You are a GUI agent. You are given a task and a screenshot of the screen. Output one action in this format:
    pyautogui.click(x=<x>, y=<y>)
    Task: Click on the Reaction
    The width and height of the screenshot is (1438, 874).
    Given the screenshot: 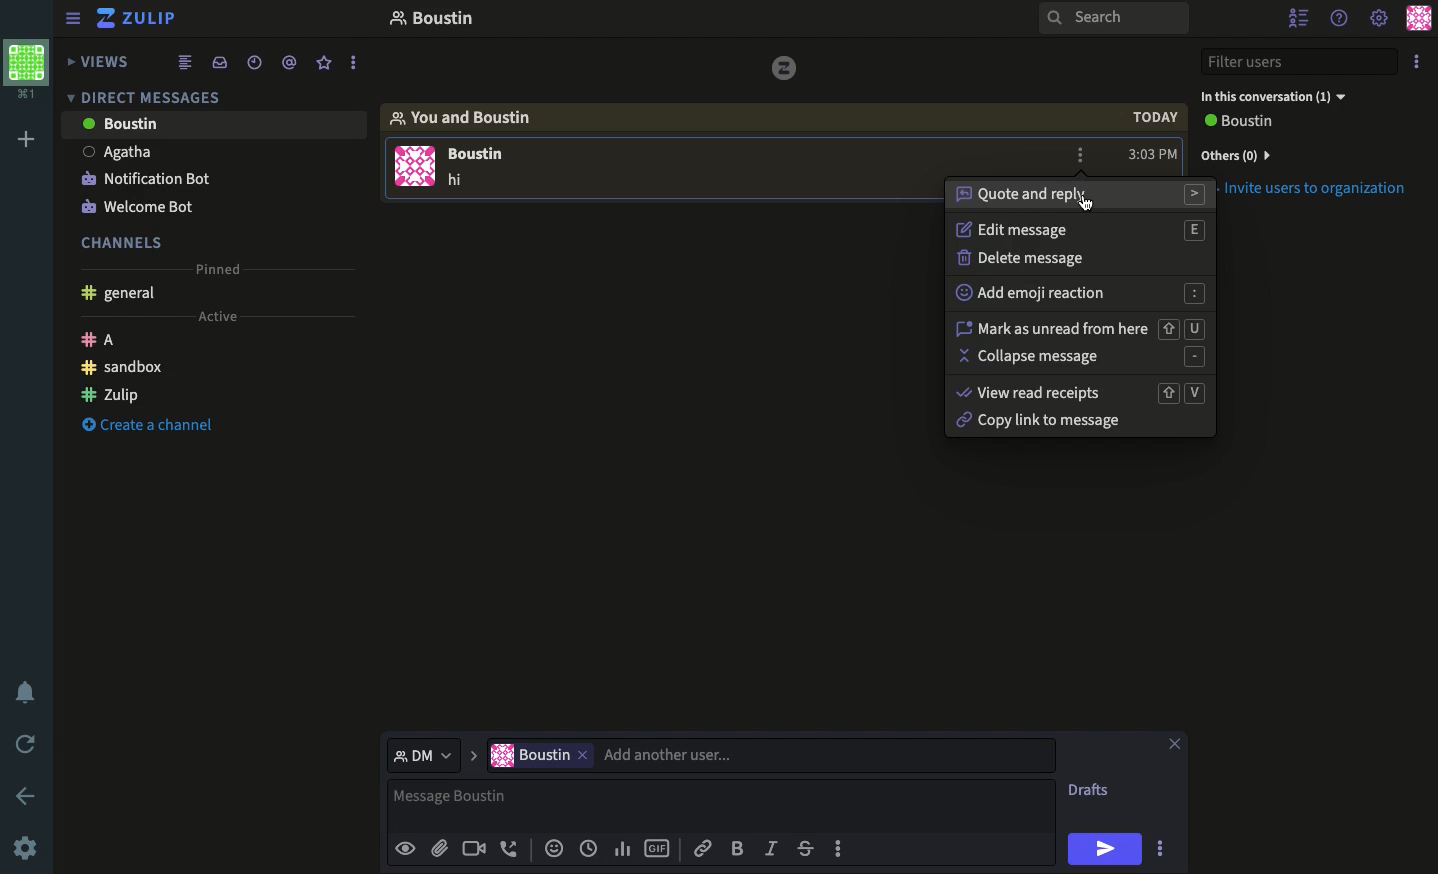 What is the action you would take?
    pyautogui.click(x=554, y=850)
    